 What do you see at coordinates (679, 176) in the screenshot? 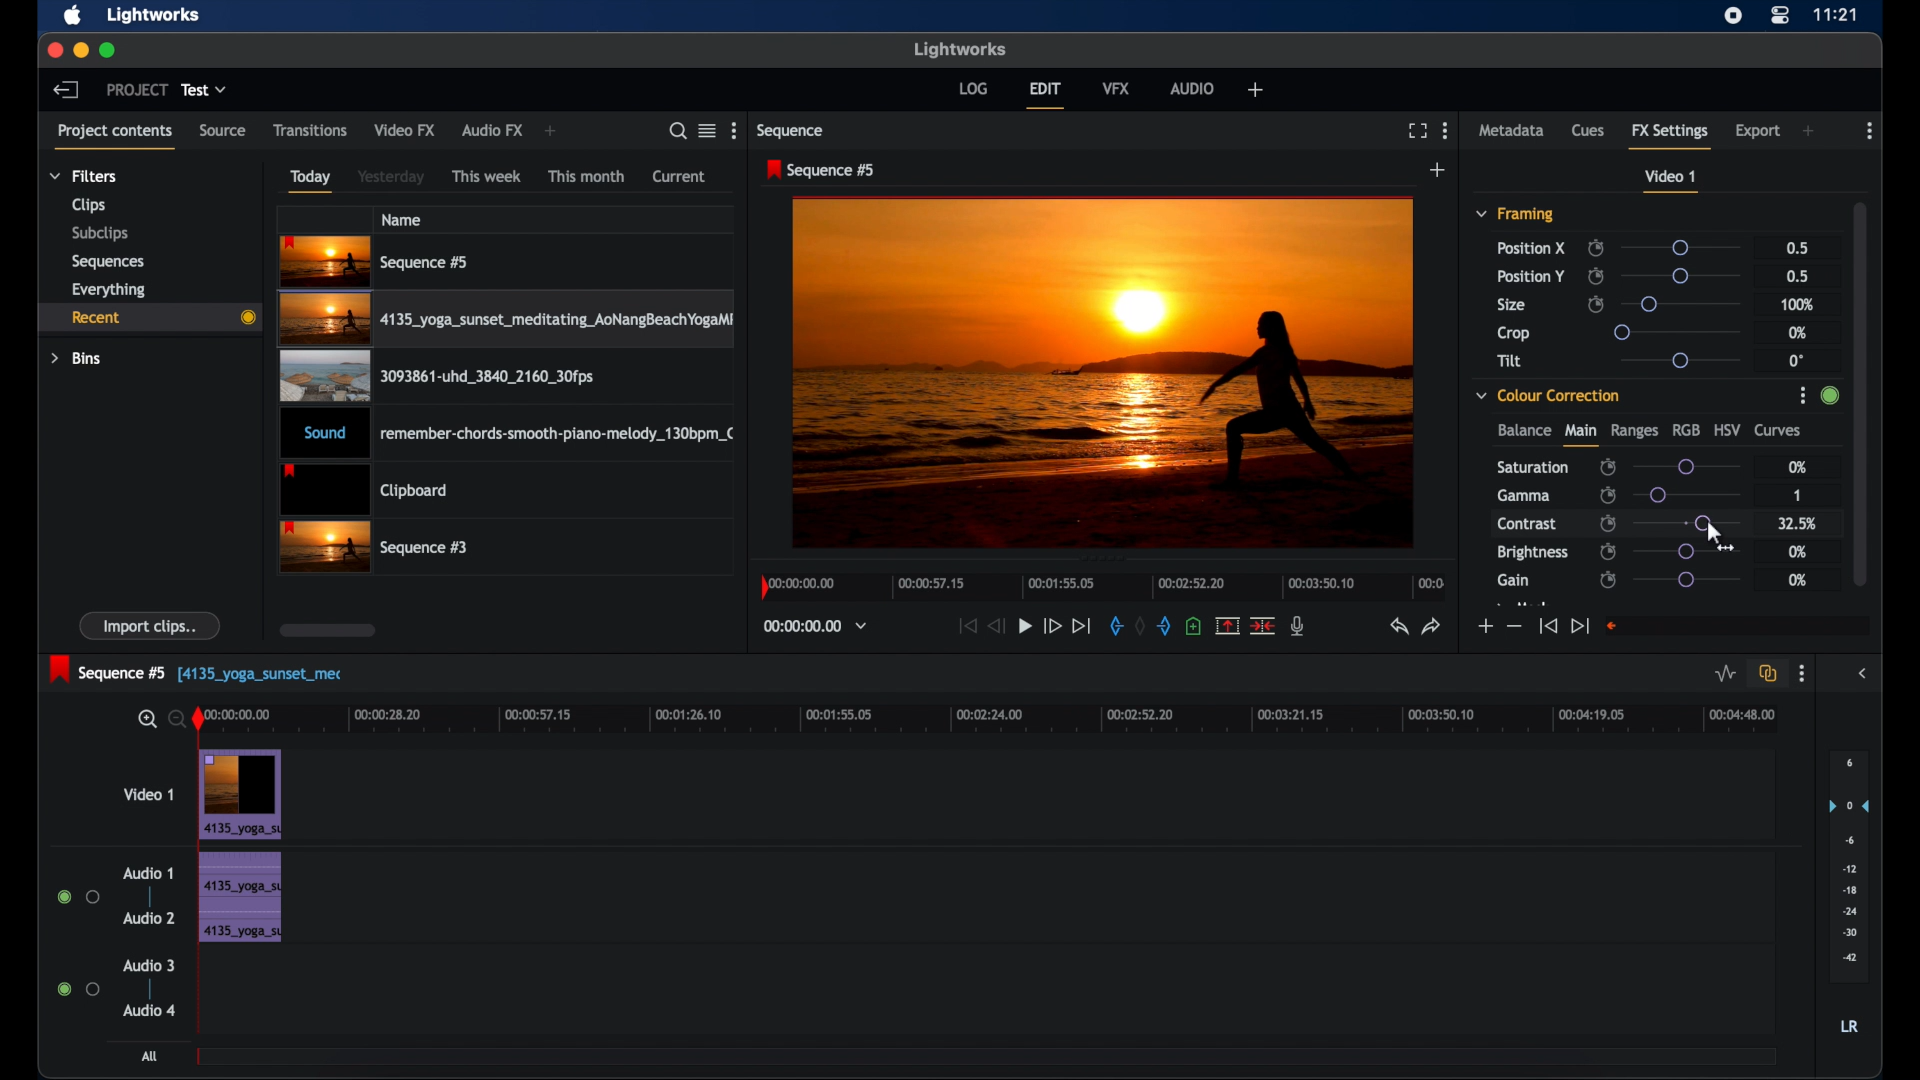
I see `current` at bounding box center [679, 176].